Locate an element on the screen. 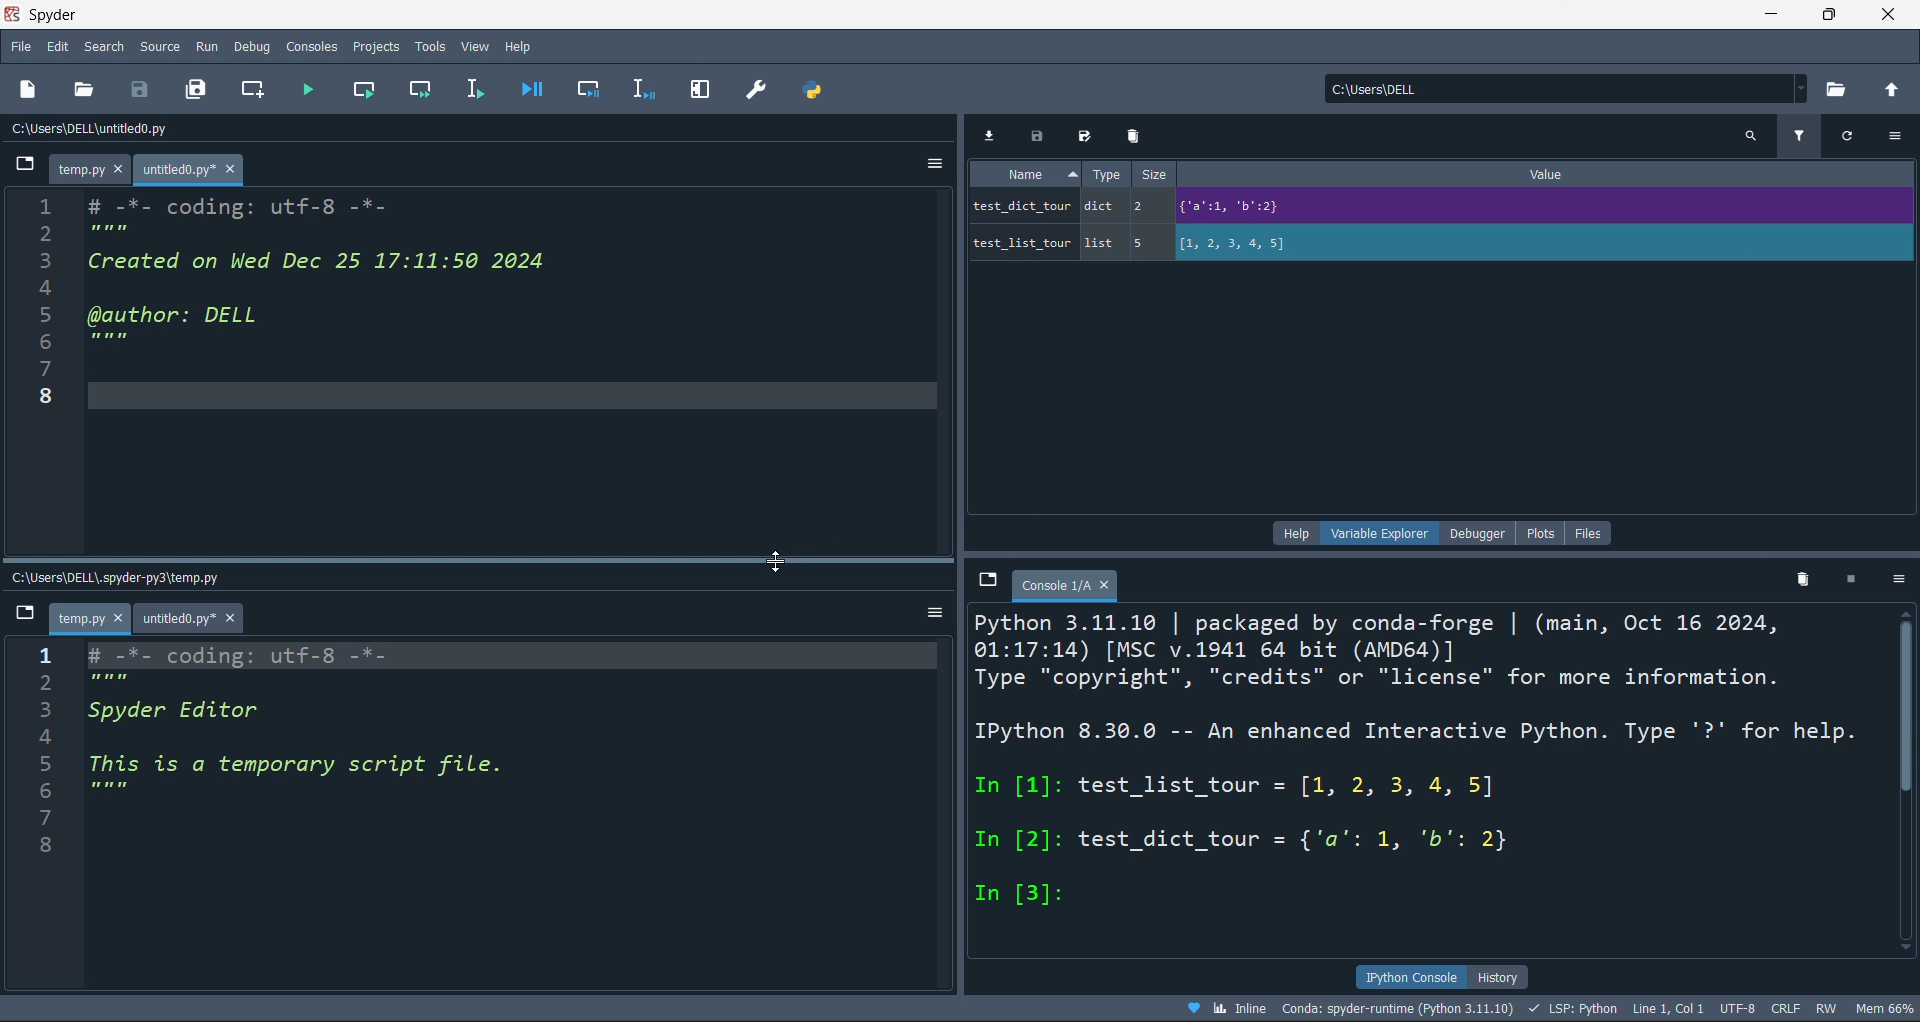 This screenshot has height=1022, width=1920. 6 ''''''' is located at coordinates (106, 342).